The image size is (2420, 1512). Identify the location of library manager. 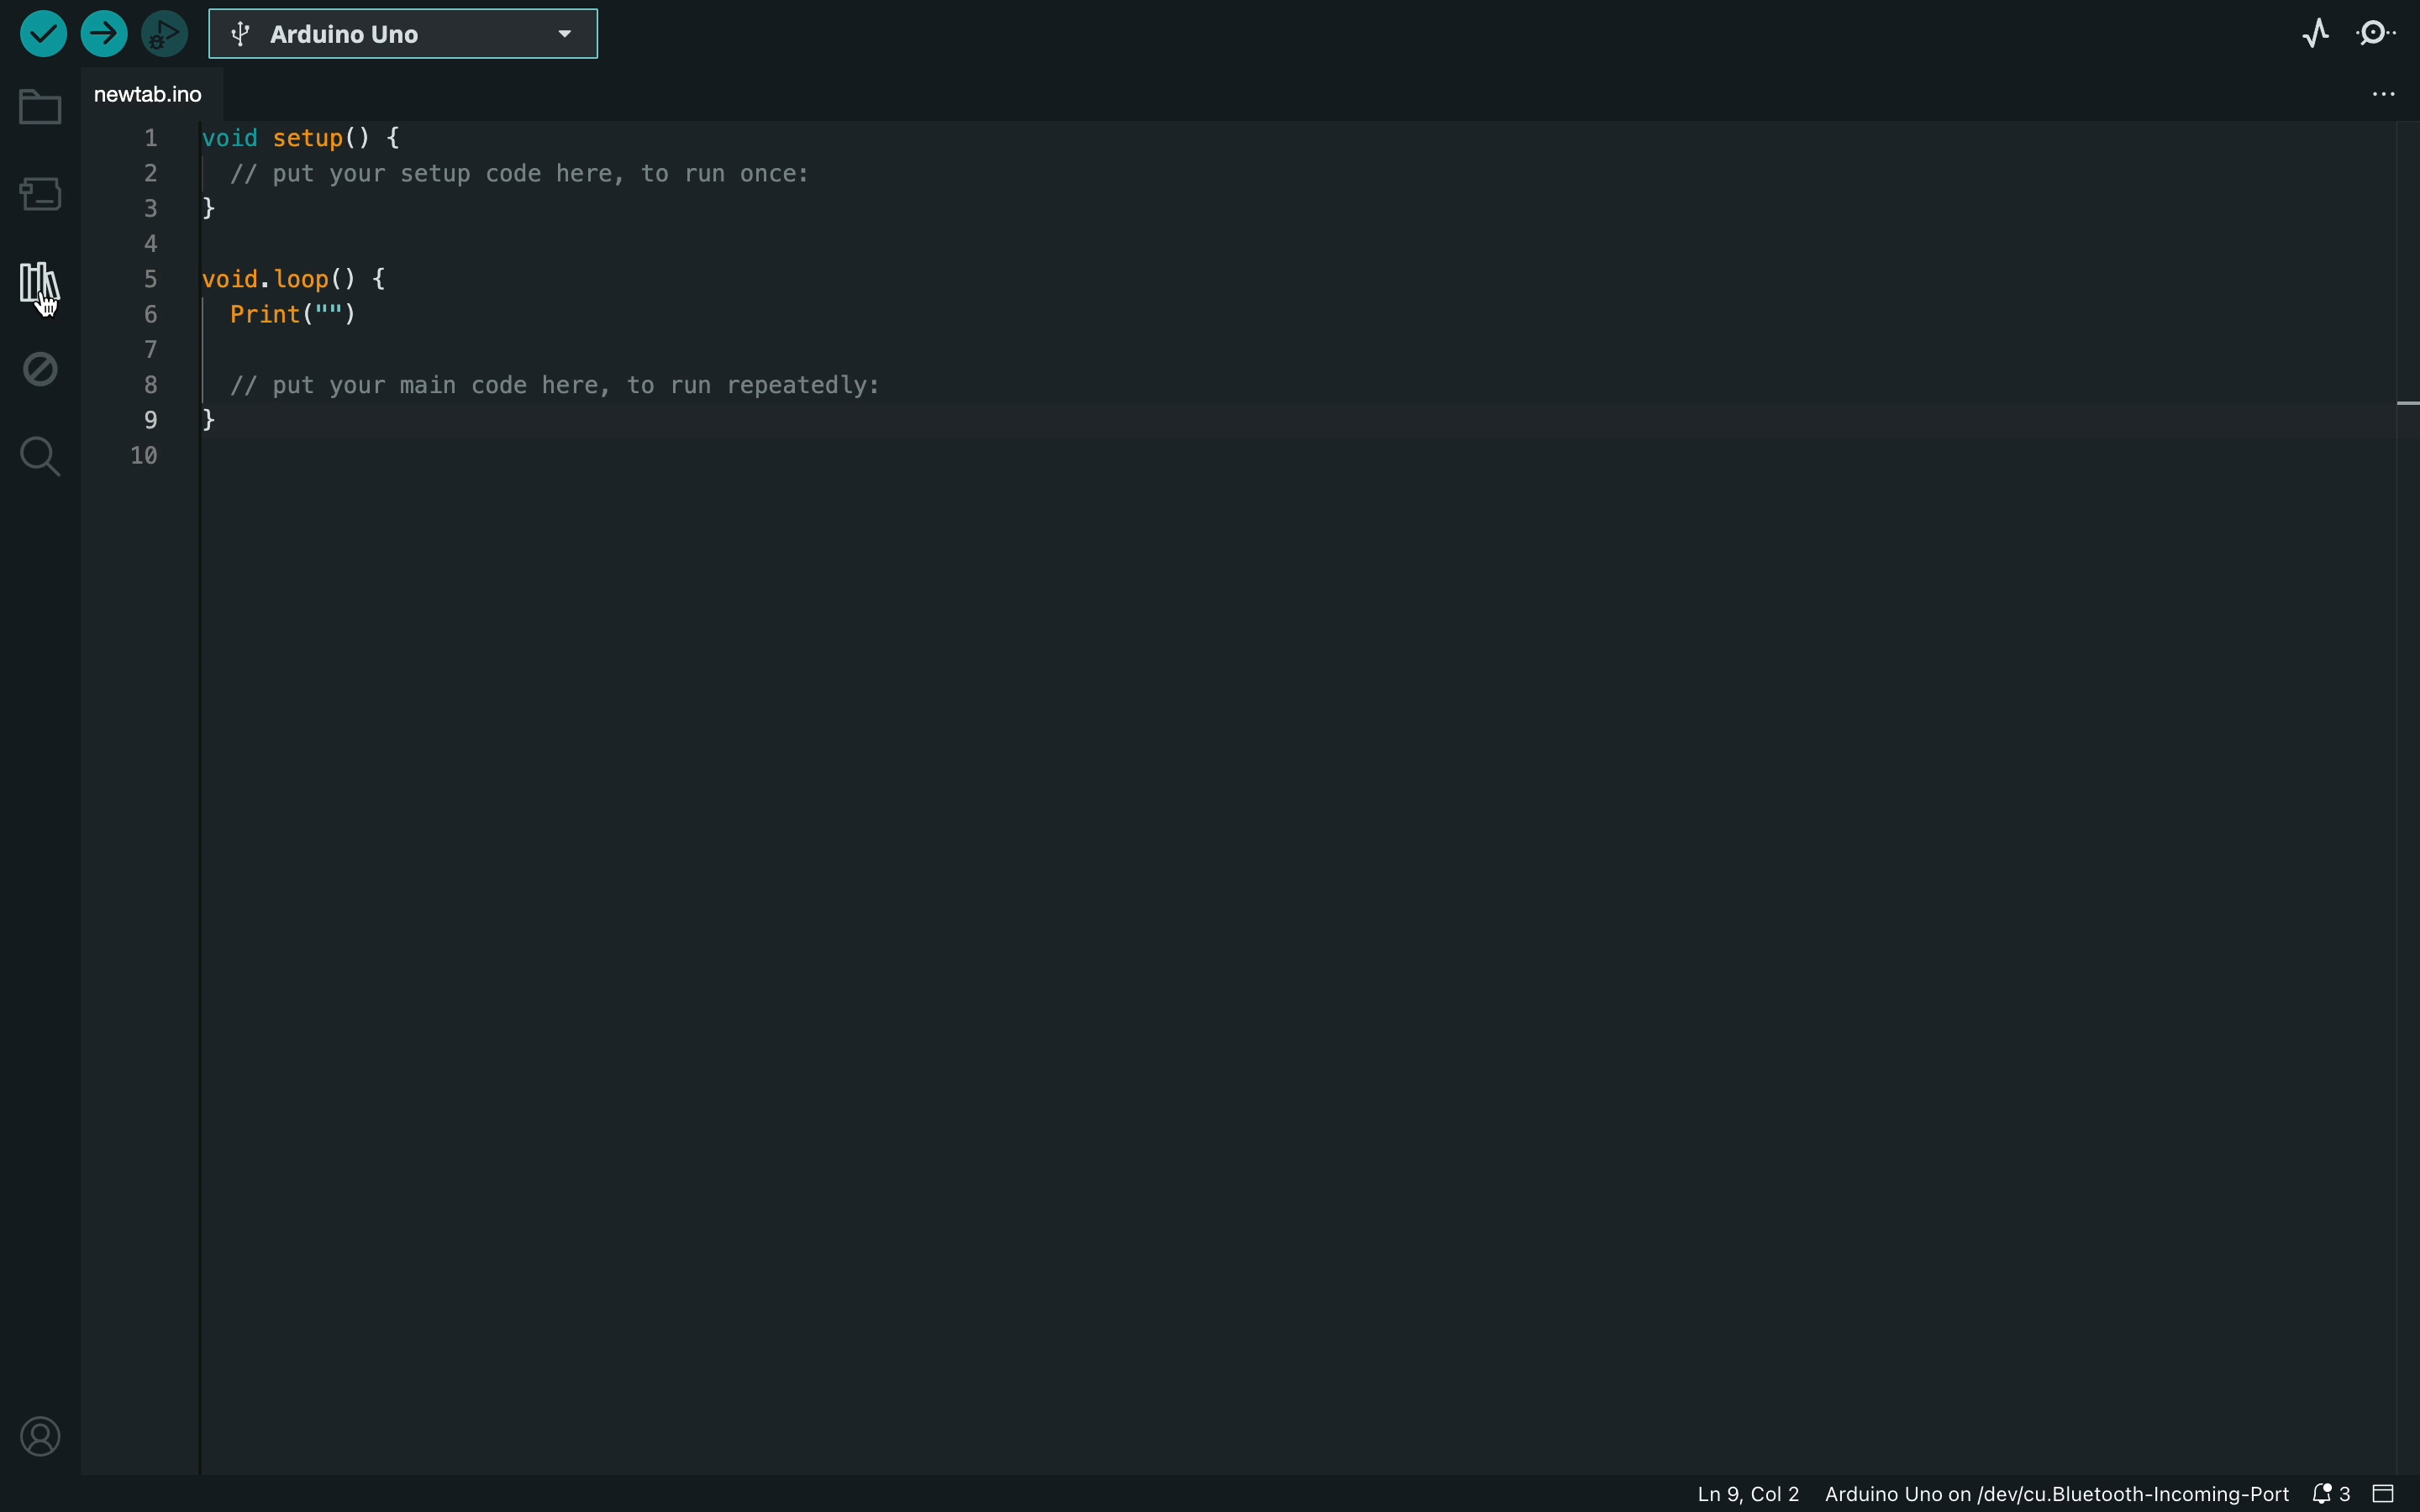
(35, 283).